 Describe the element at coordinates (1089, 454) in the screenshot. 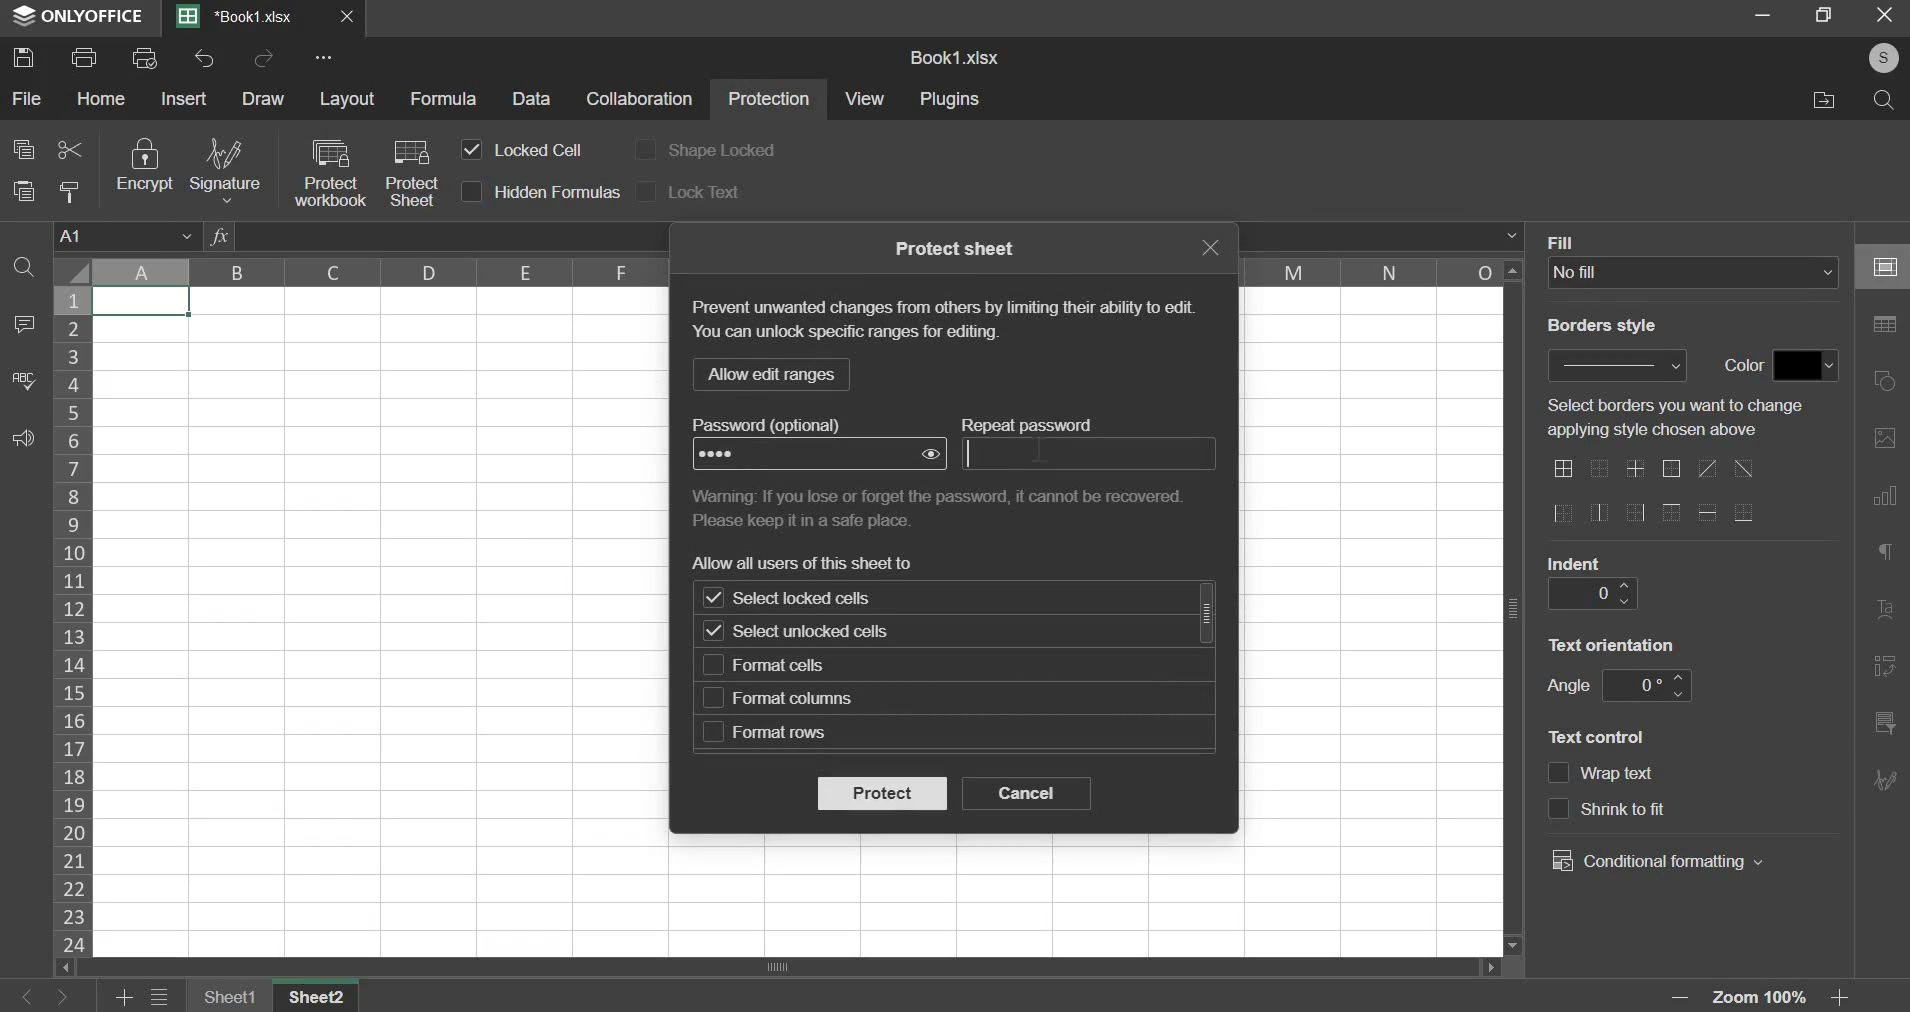

I see `repeat password` at that location.